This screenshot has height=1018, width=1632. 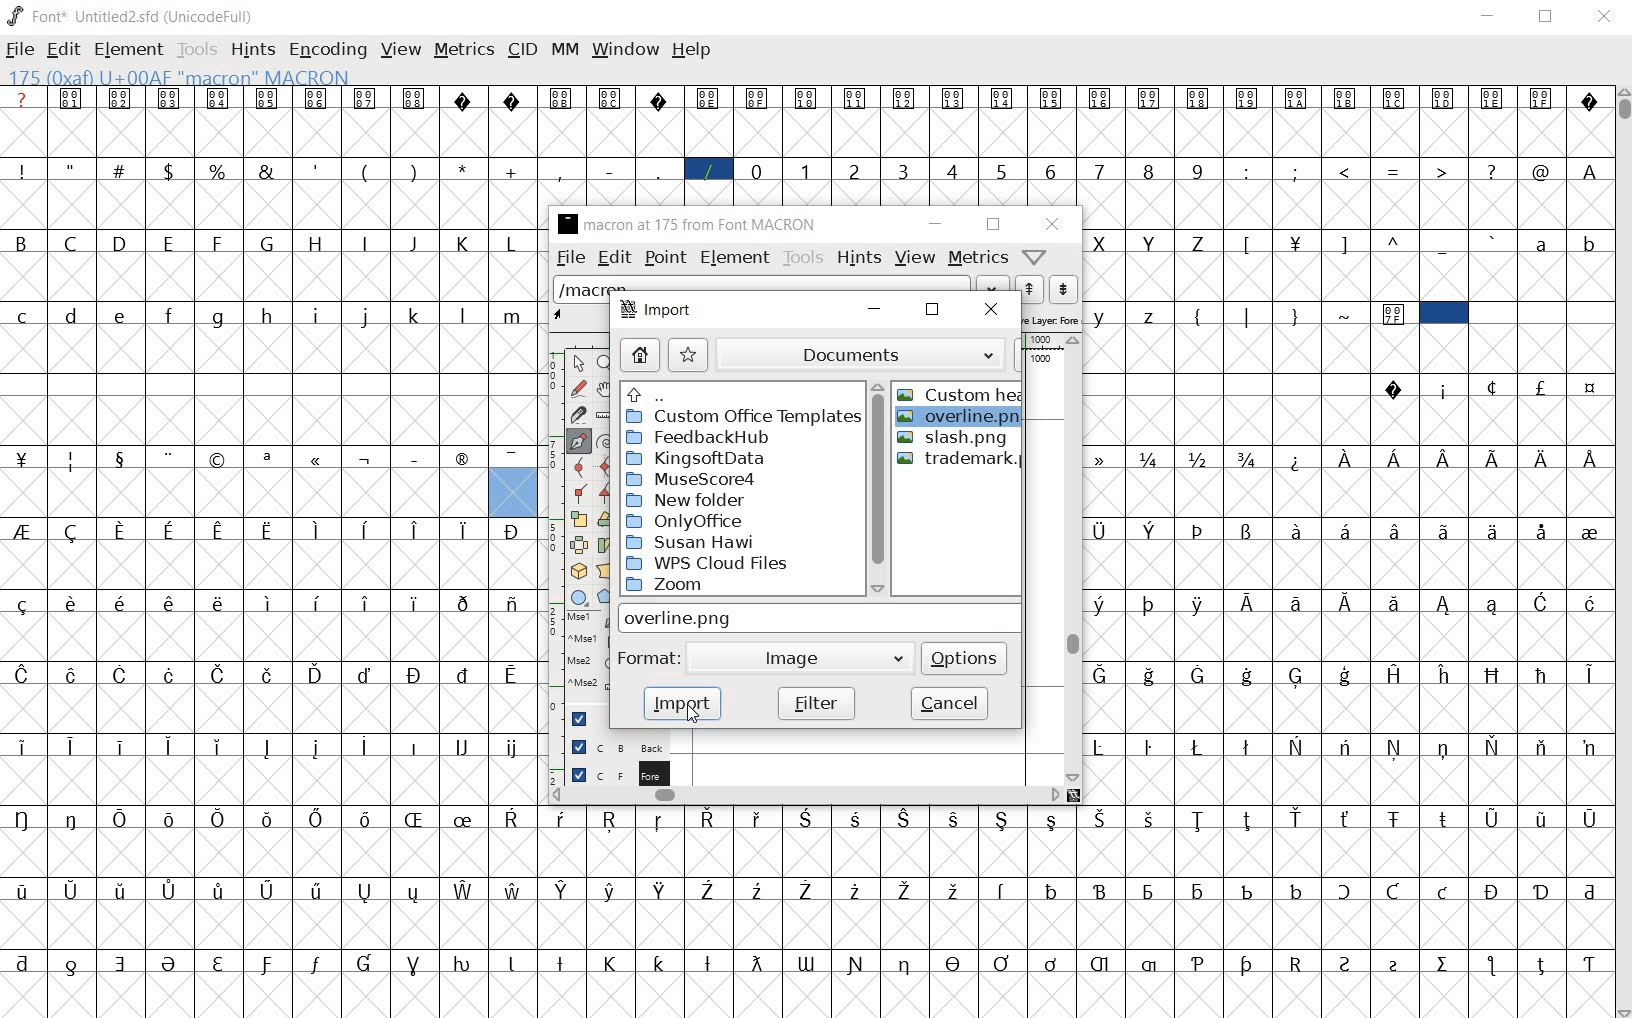 I want to click on ~, so click(x=1347, y=312).